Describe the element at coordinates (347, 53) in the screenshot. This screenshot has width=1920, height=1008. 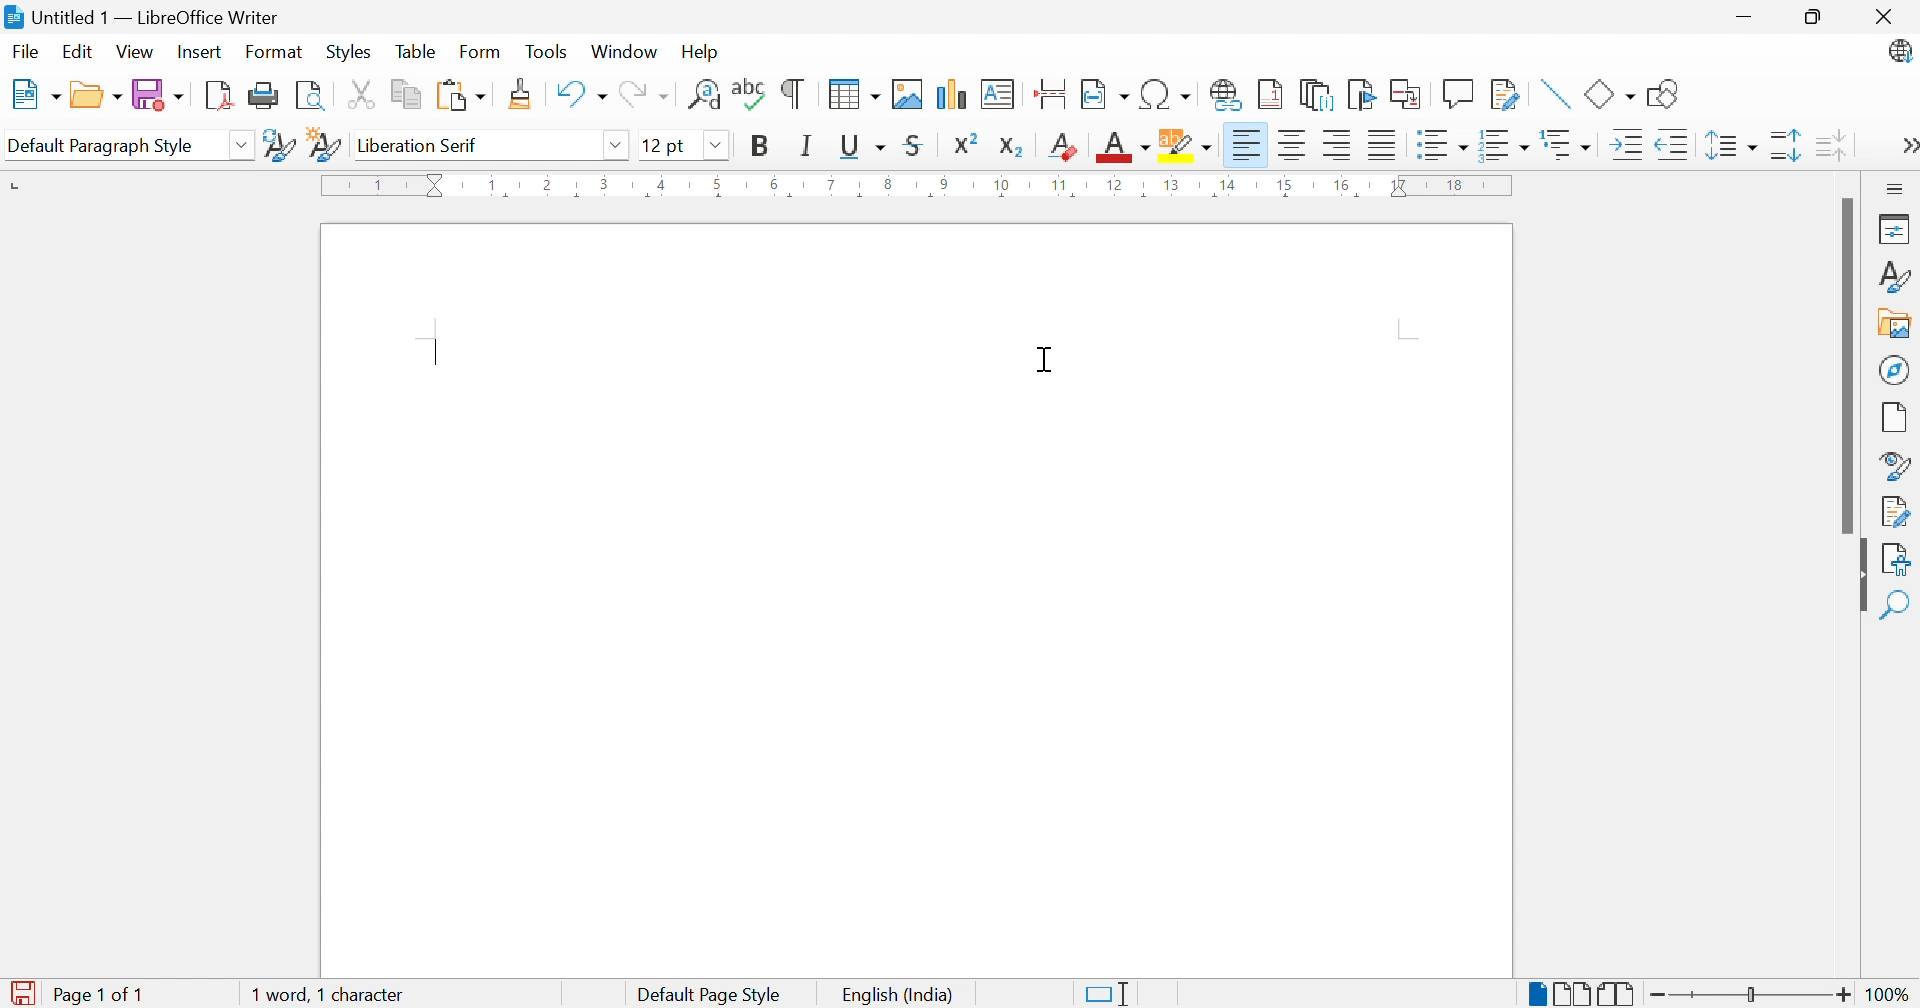
I see `Styles` at that location.